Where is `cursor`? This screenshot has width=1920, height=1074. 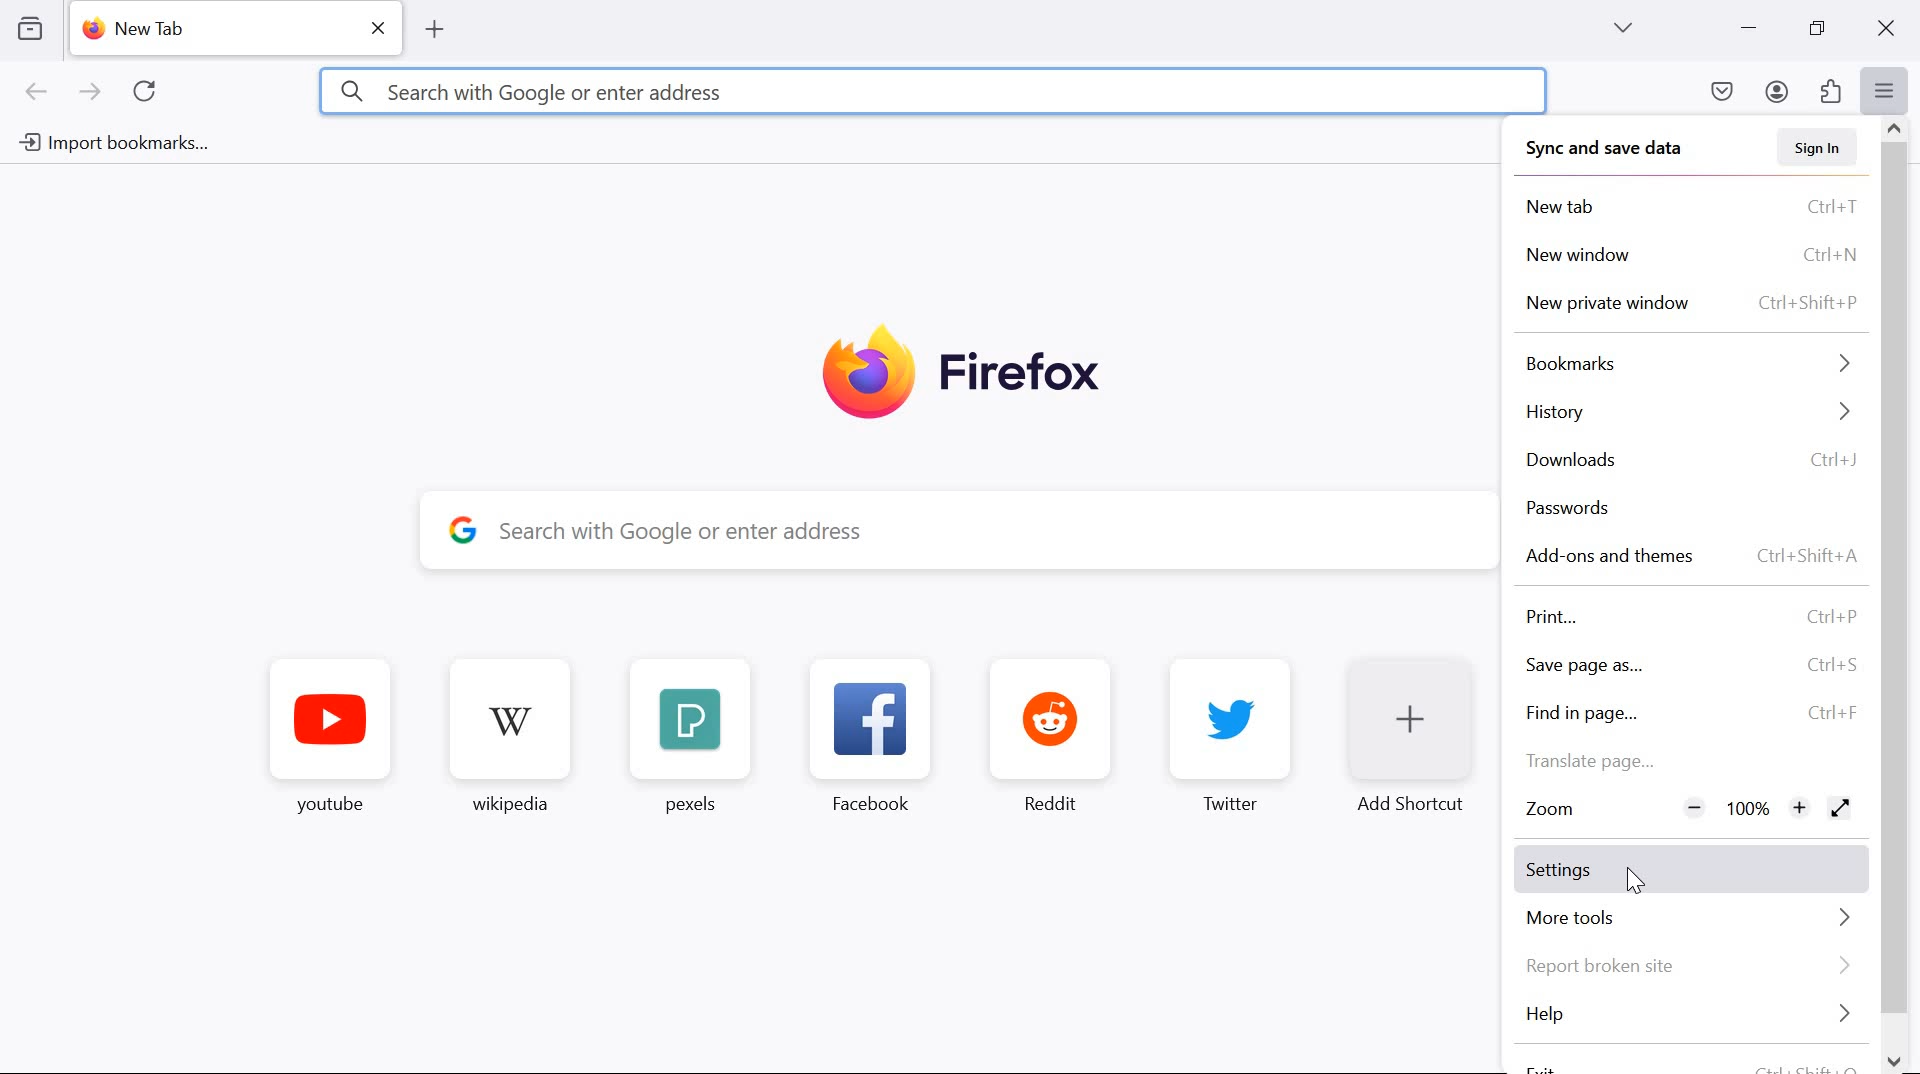
cursor is located at coordinates (1636, 881).